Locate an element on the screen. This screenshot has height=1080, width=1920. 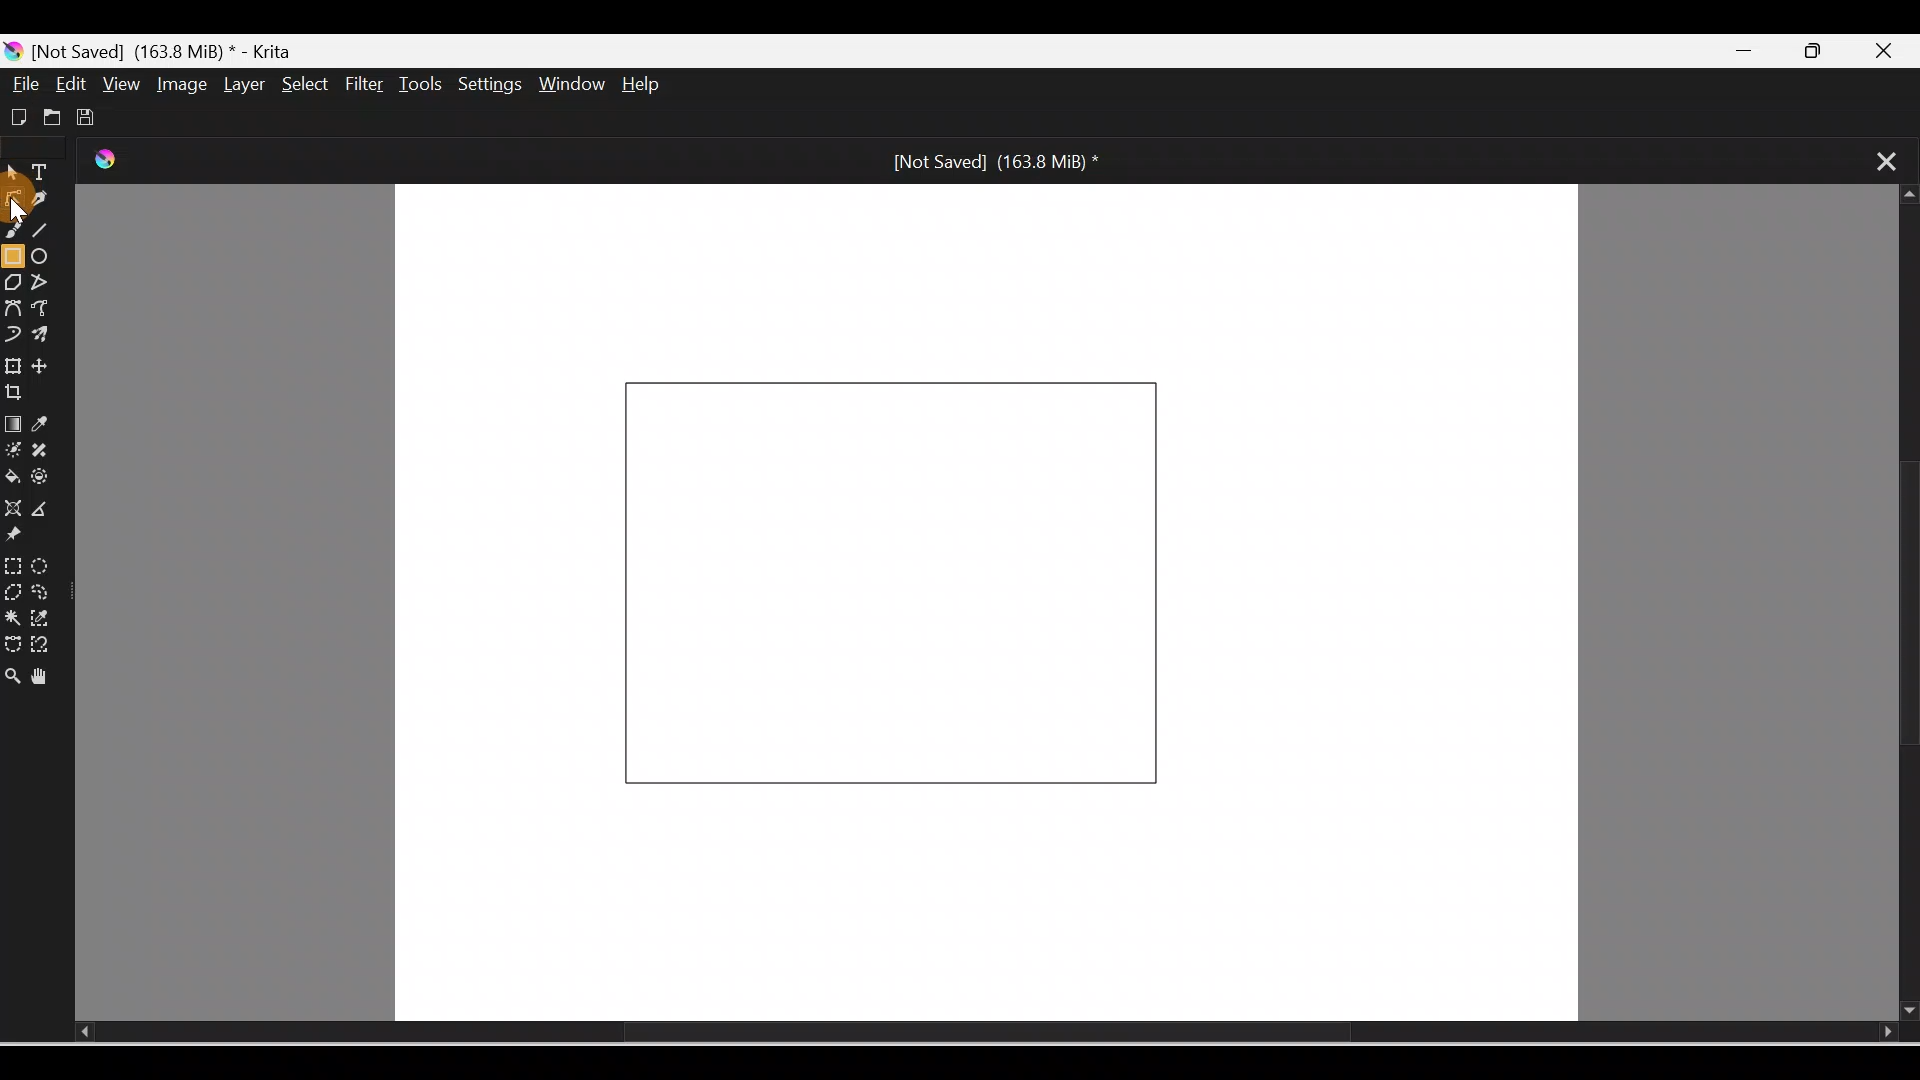
Rectangular selection tool is located at coordinates (12, 562).